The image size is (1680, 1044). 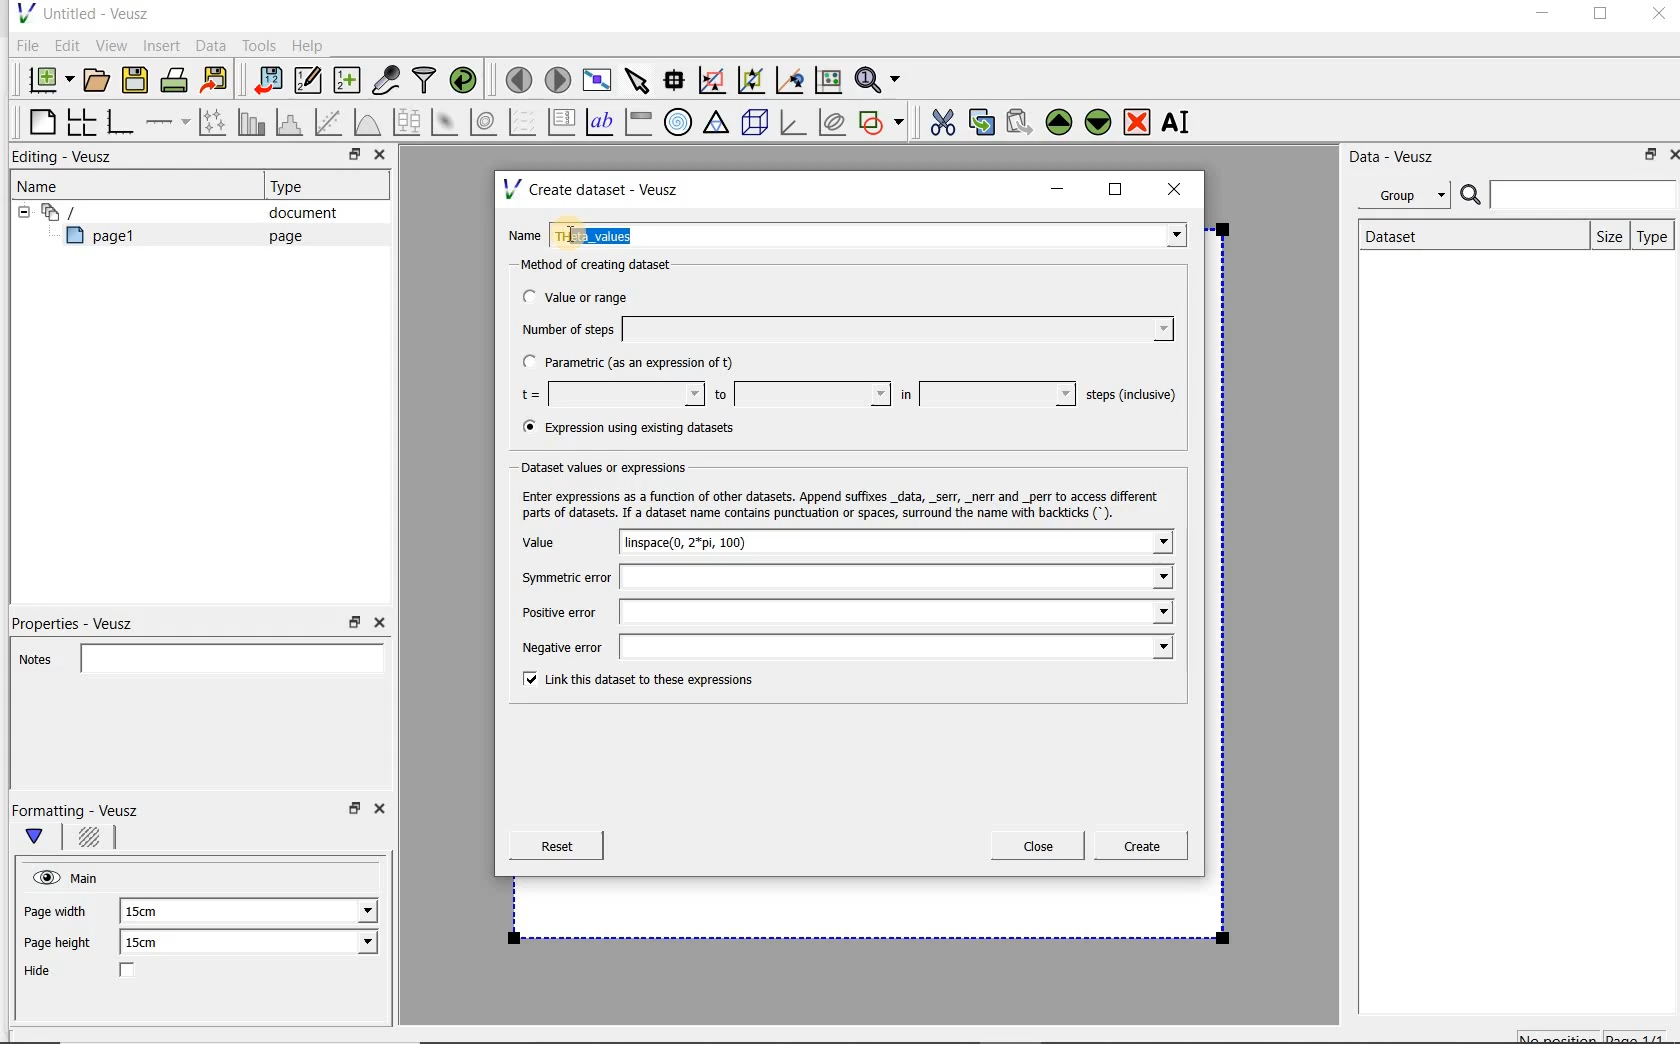 What do you see at coordinates (1059, 122) in the screenshot?
I see `Move the selected widget up` at bounding box center [1059, 122].